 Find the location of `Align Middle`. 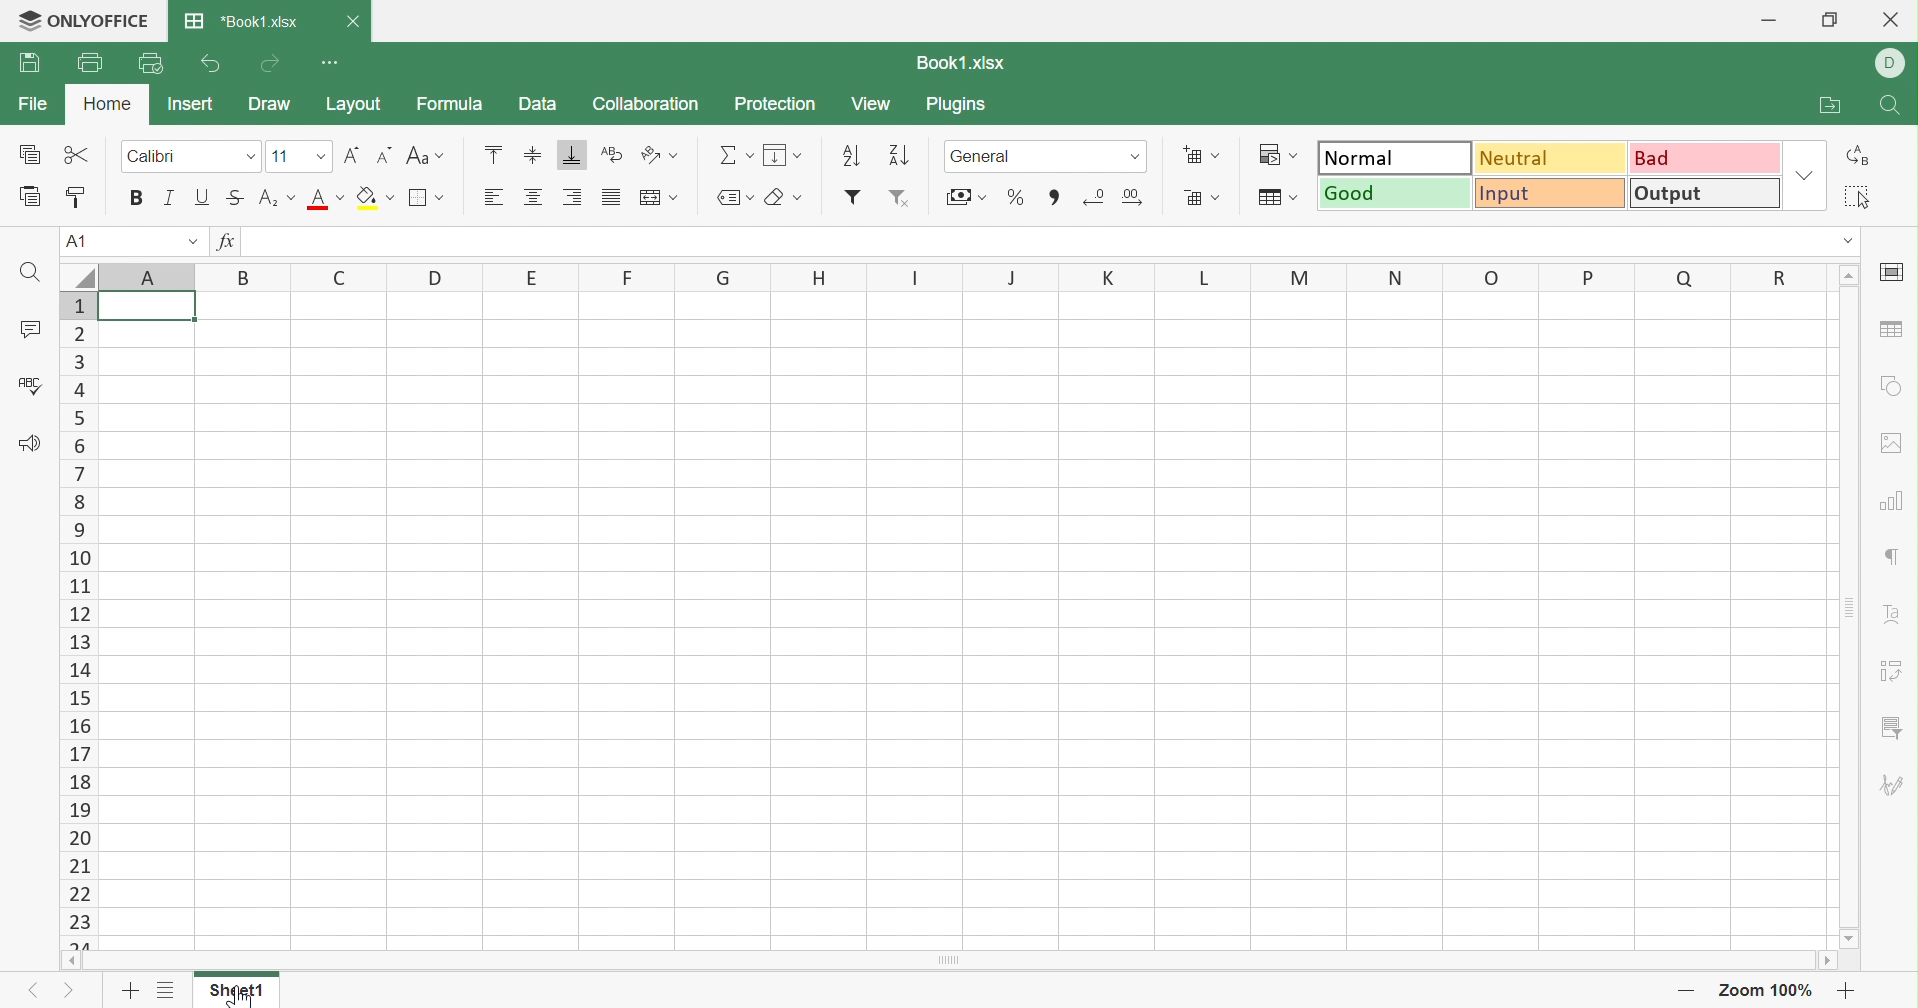

Align Middle is located at coordinates (532, 154).